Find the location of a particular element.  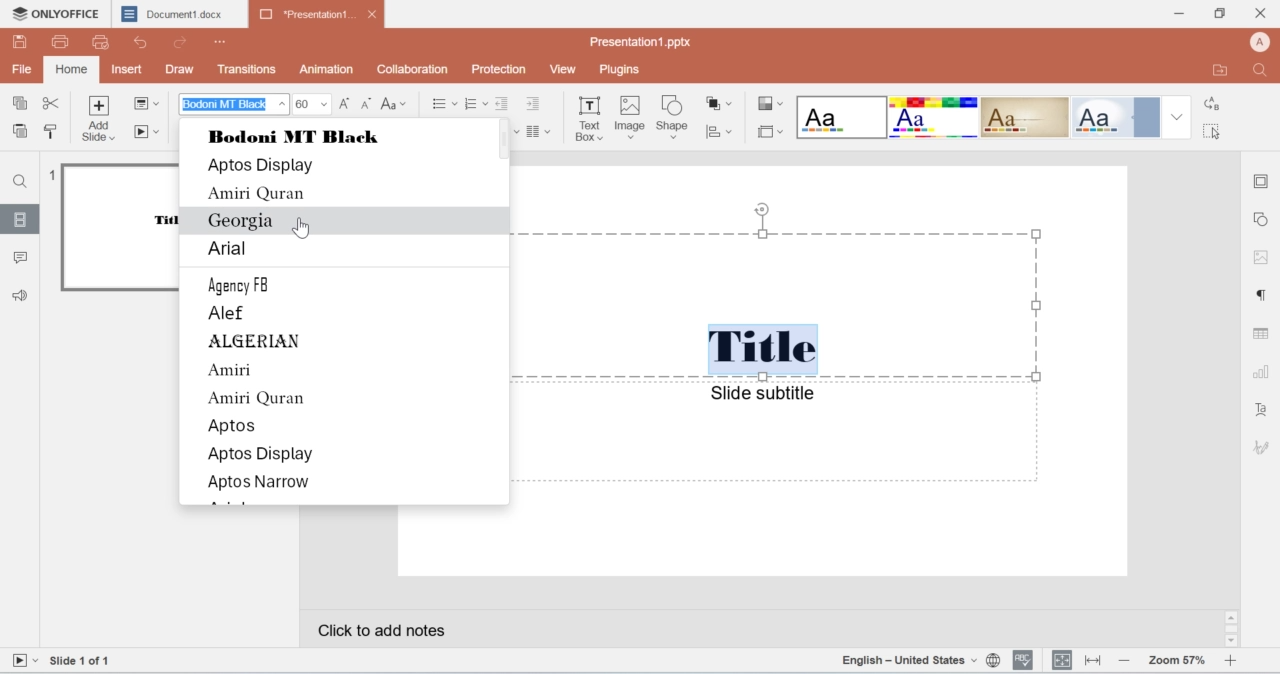

canvas is located at coordinates (818, 372).